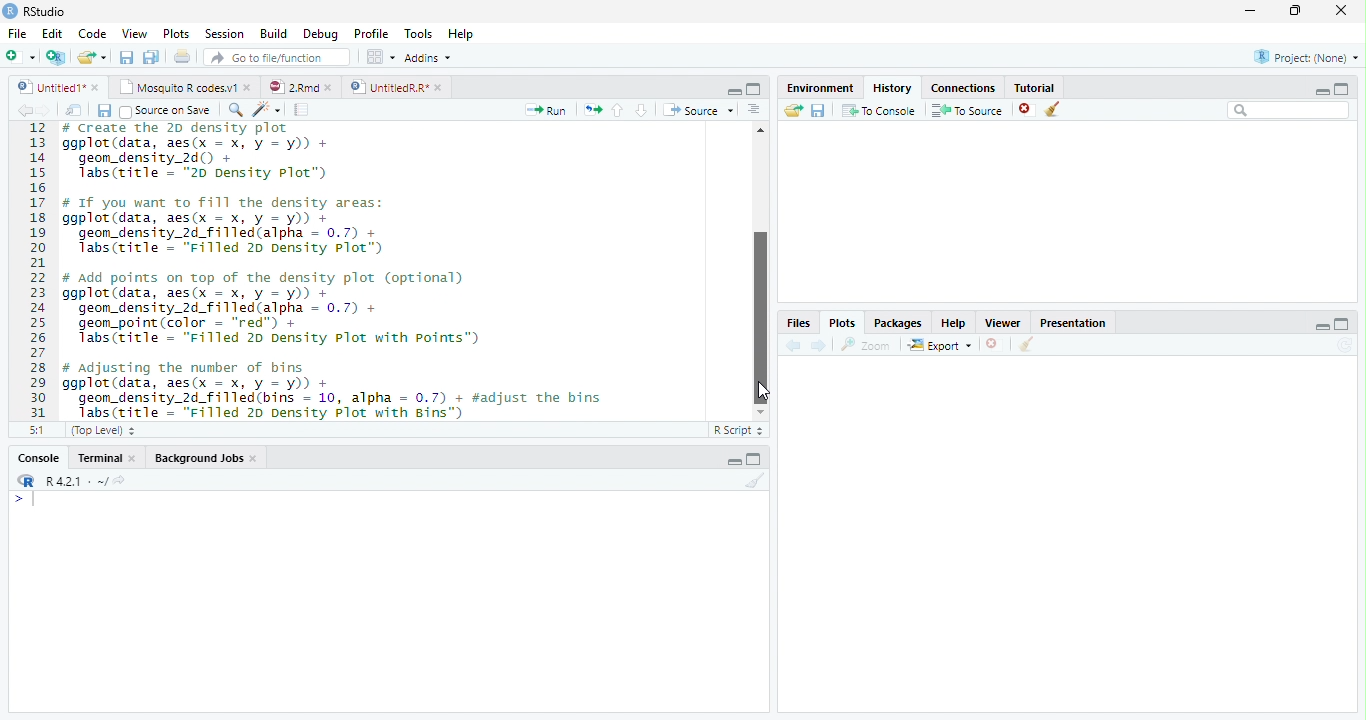 The width and height of the screenshot is (1366, 720). Describe the element at coordinates (795, 323) in the screenshot. I see `Files,` at that location.